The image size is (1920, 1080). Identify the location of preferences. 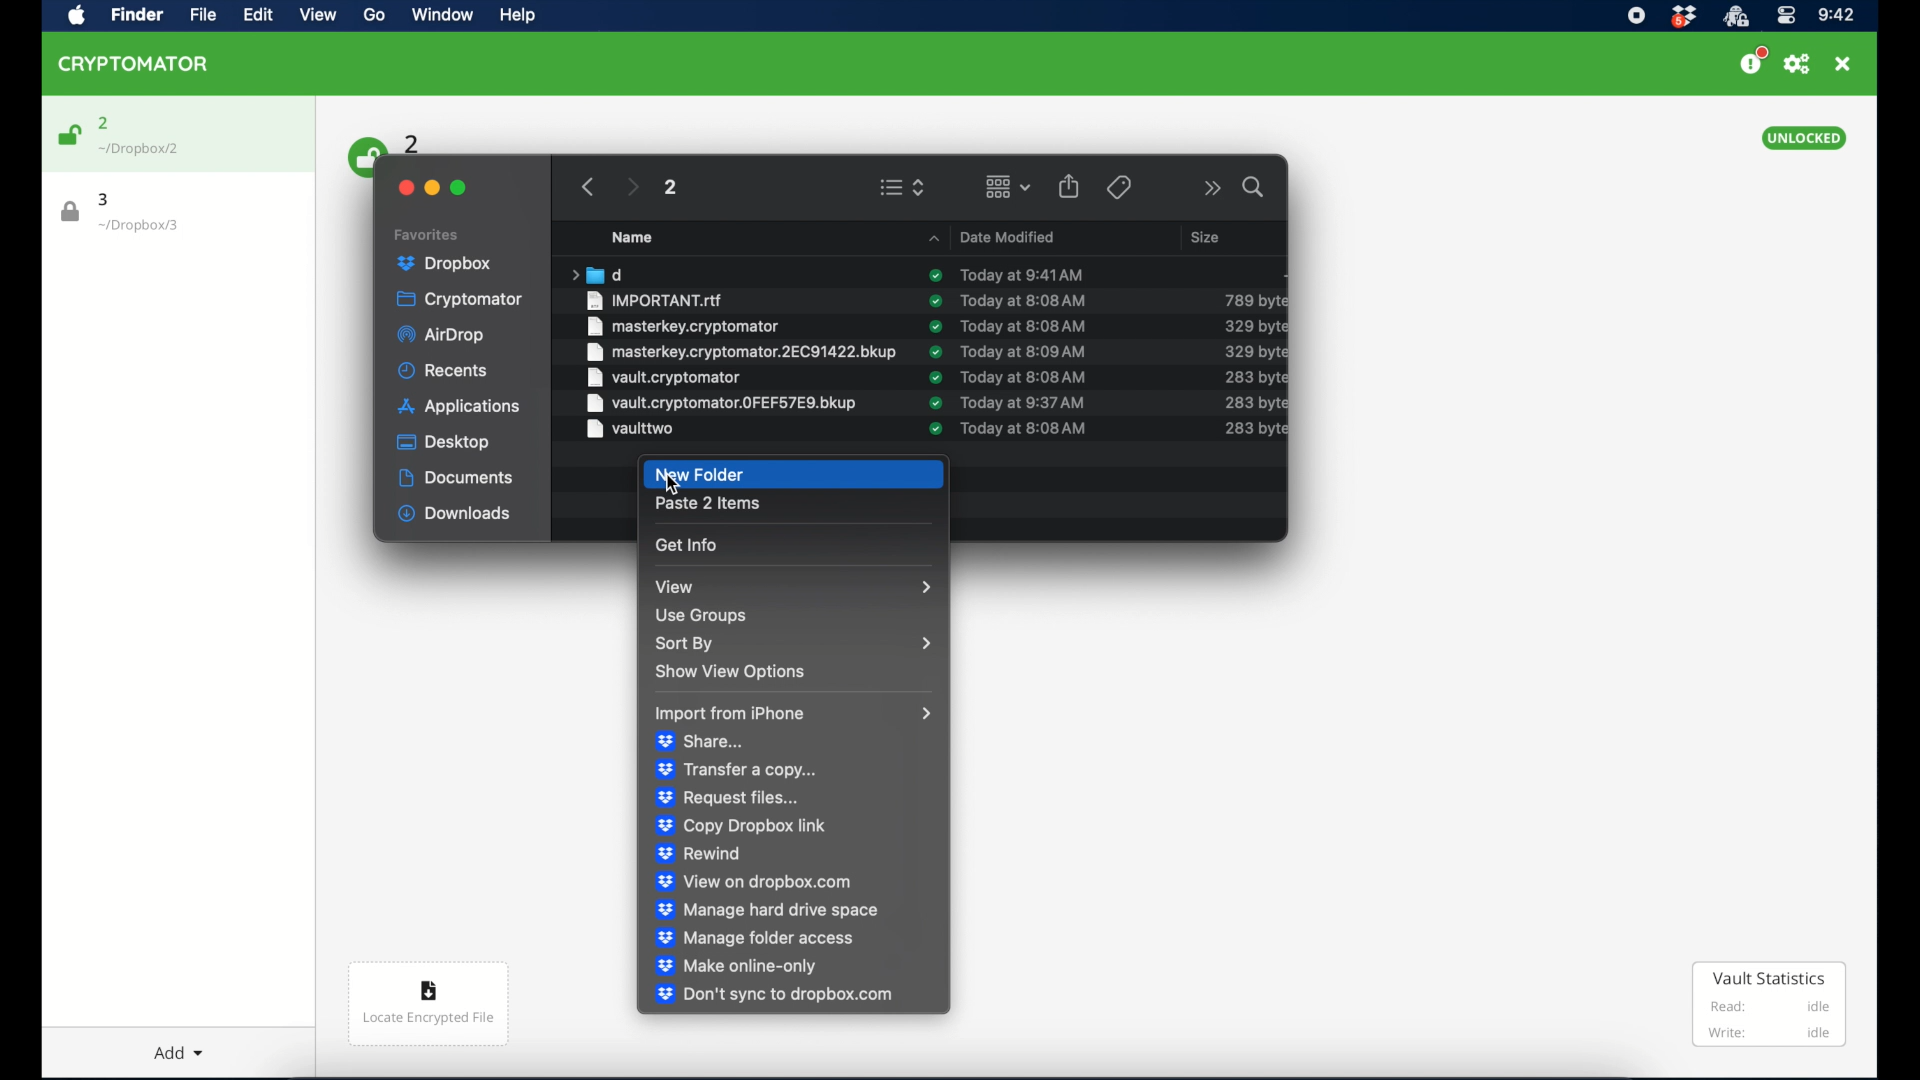
(1797, 64).